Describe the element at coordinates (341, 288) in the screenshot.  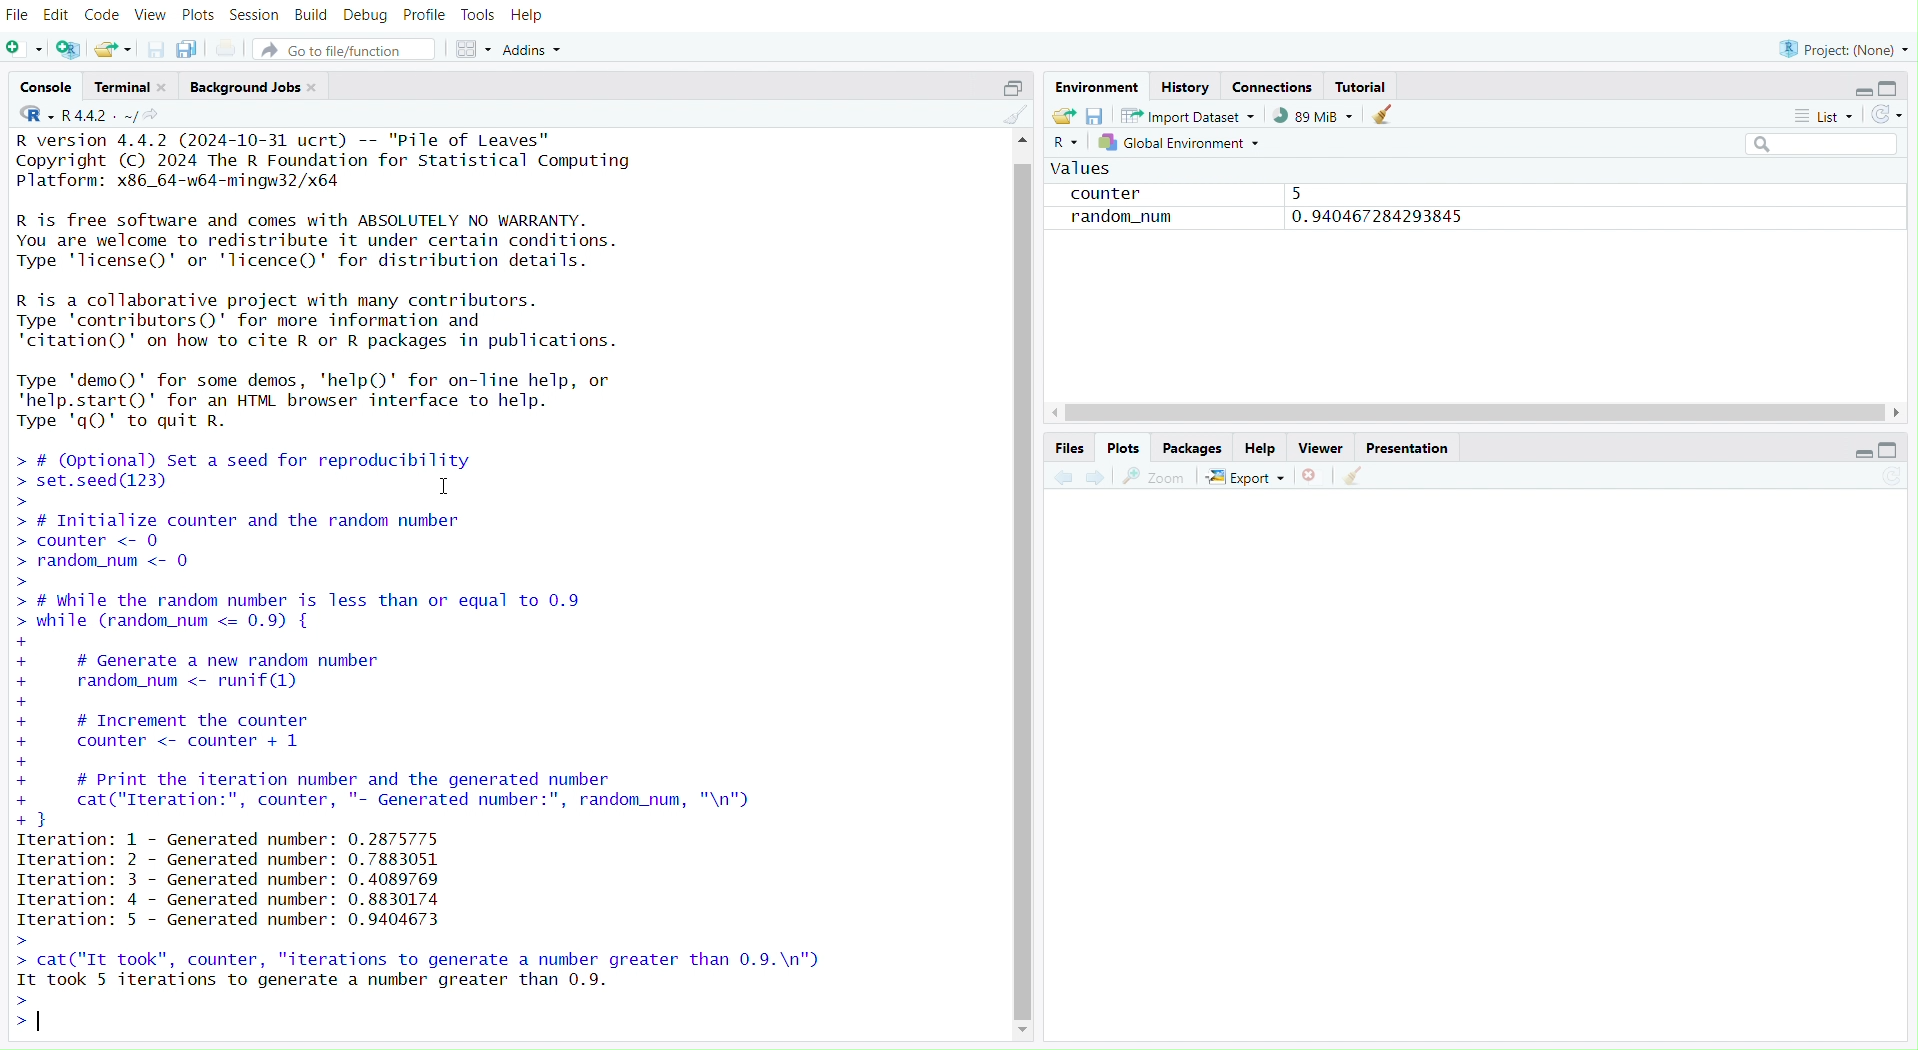
I see `R version 4.4.2 (2024-10-31 ucrt) -- "Pile of Leaves”
Copyright (C) 2024 The R Foundation for Statistical Computing
Platform: x86_64-w64-mingw32/x64

R is free software and comes with ABSOLUTELY NO WARRANTY.
You are welcome to redistribute it under certain conditions.
Type 'license()' or 'licence()' for distribution details.

R is a collaborative project with many contributors.

Type 'contributors()' for more information and

'citation()' on how to cite R or R packages in publications.
Type 'demo()' for some demos, 'help()' for on-Tine help, or
'help.start()"' for an HTML browser interface to help.

Twoe 'a()' to auit R.` at that location.